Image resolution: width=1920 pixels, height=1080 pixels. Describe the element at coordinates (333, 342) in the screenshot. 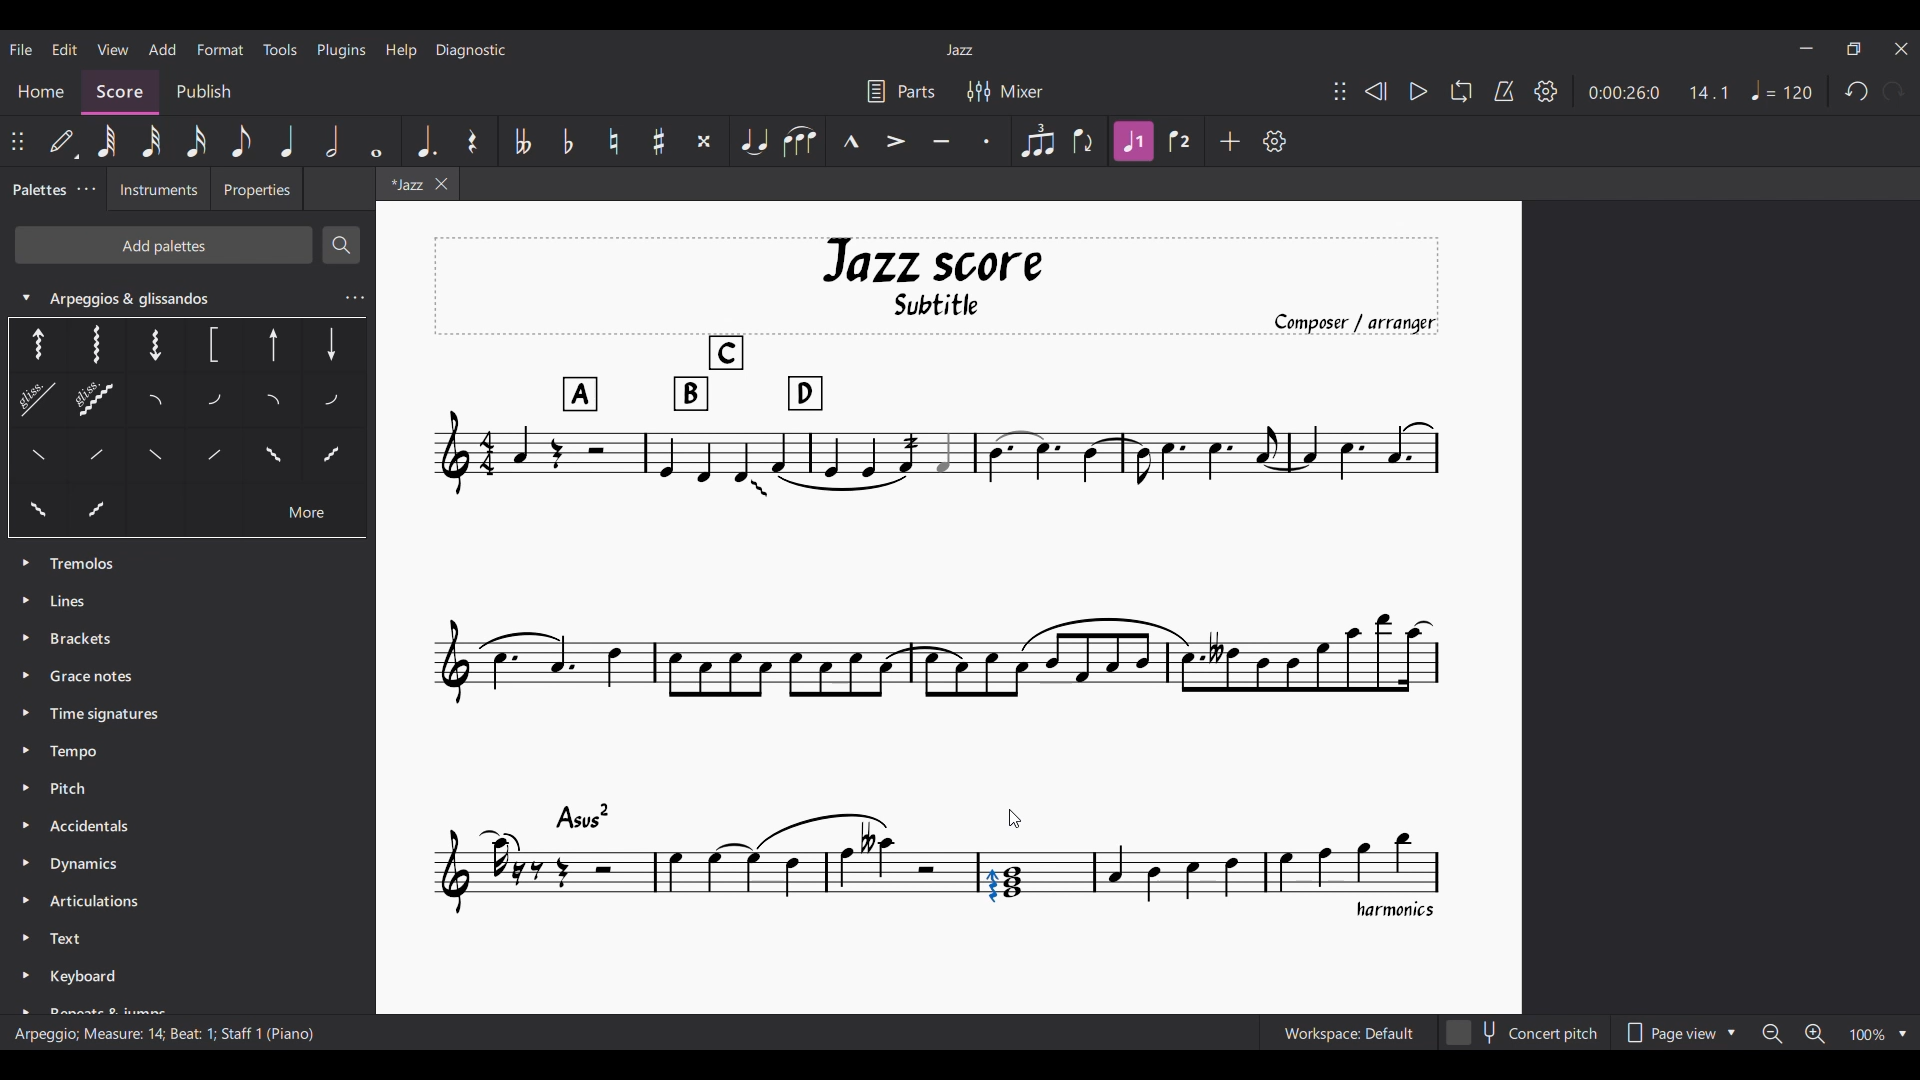

I see `` at that location.